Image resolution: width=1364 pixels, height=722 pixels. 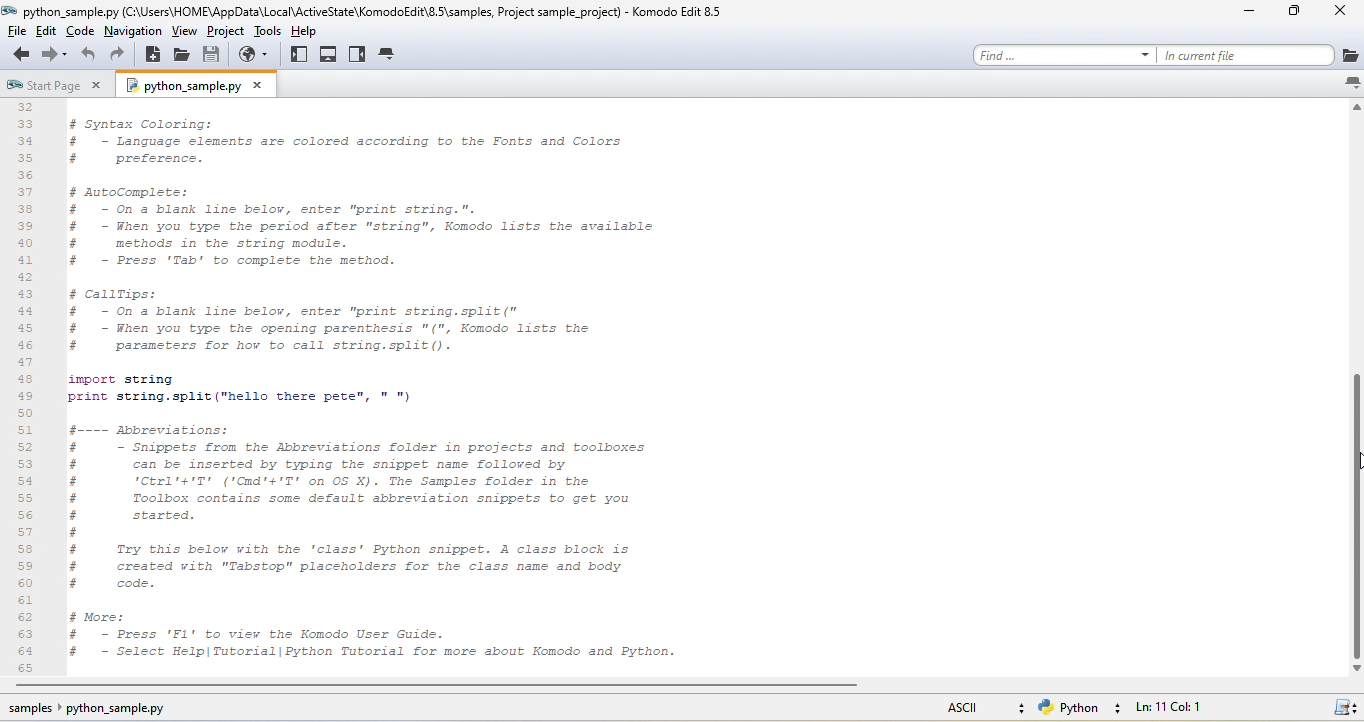 I want to click on close, so click(x=1337, y=14).